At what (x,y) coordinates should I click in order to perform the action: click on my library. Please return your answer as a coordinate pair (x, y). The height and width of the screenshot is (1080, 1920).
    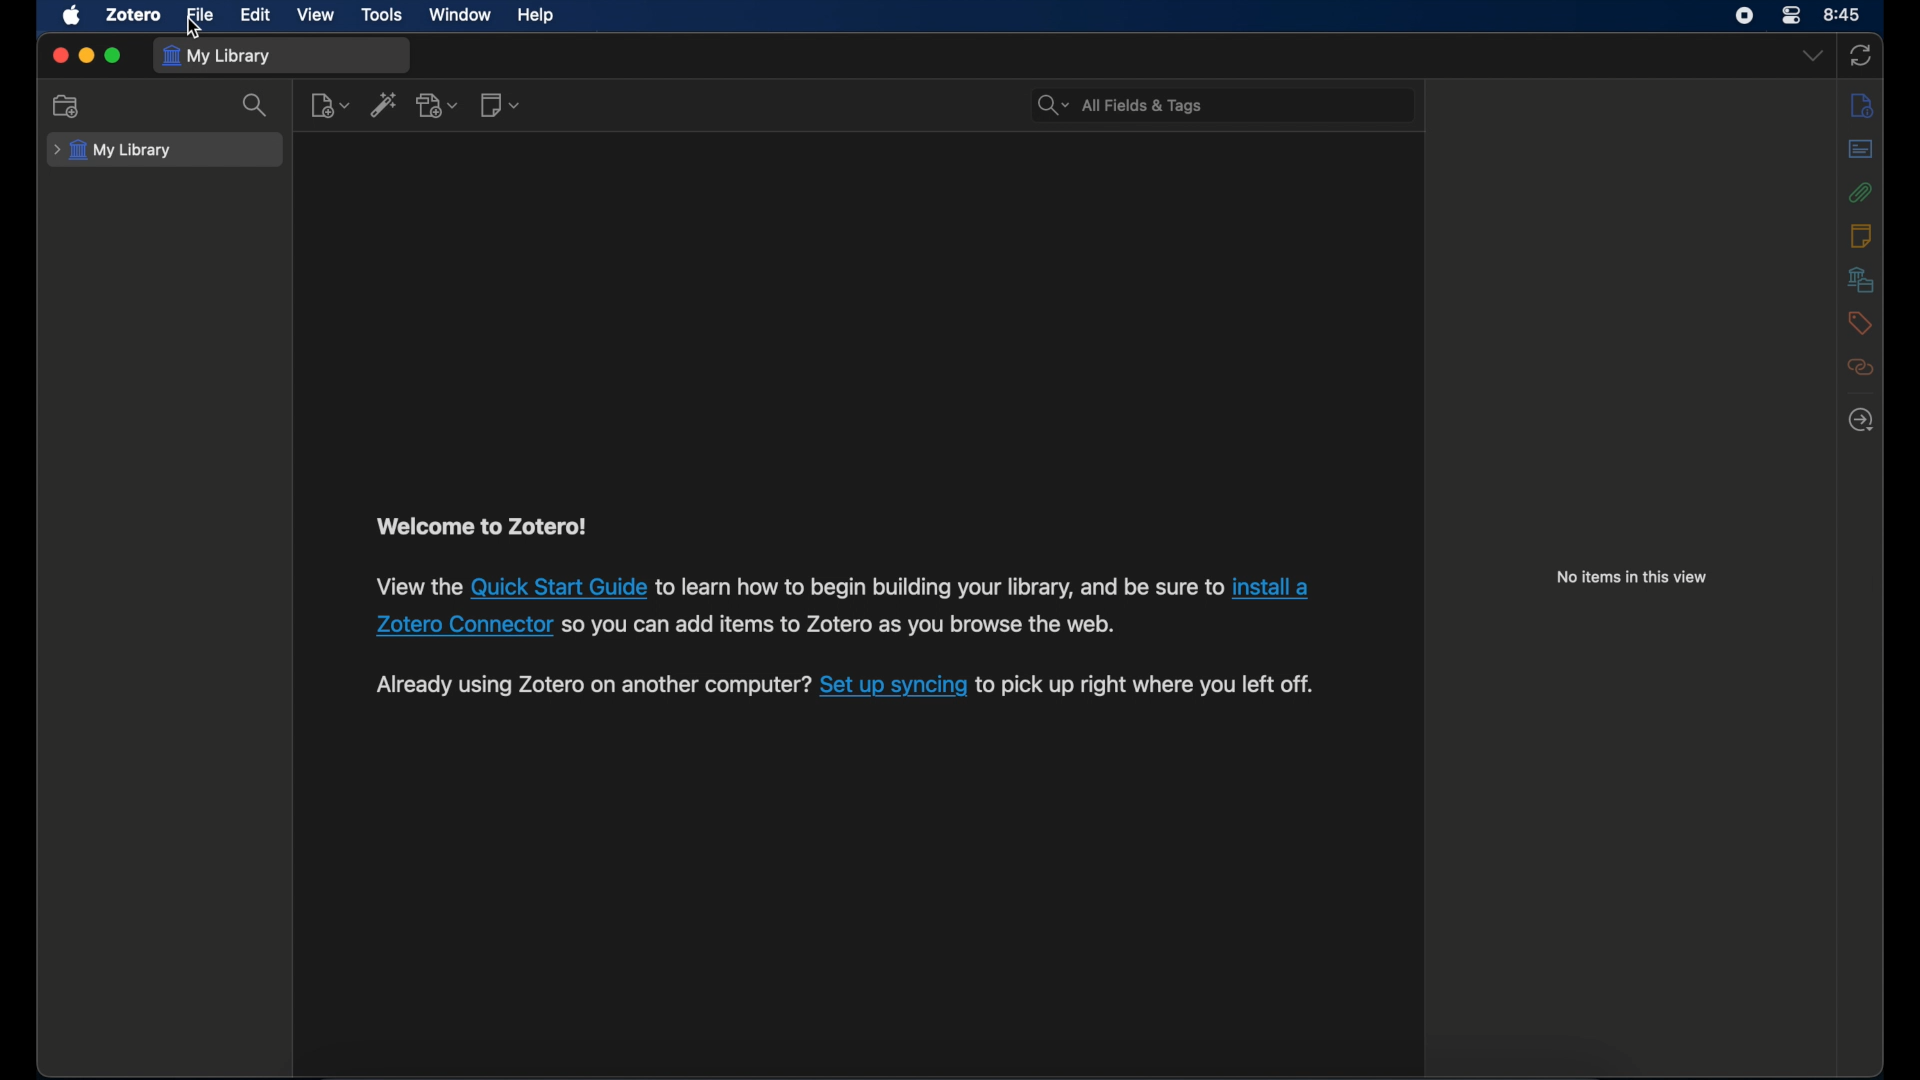
    Looking at the image, I should click on (218, 56).